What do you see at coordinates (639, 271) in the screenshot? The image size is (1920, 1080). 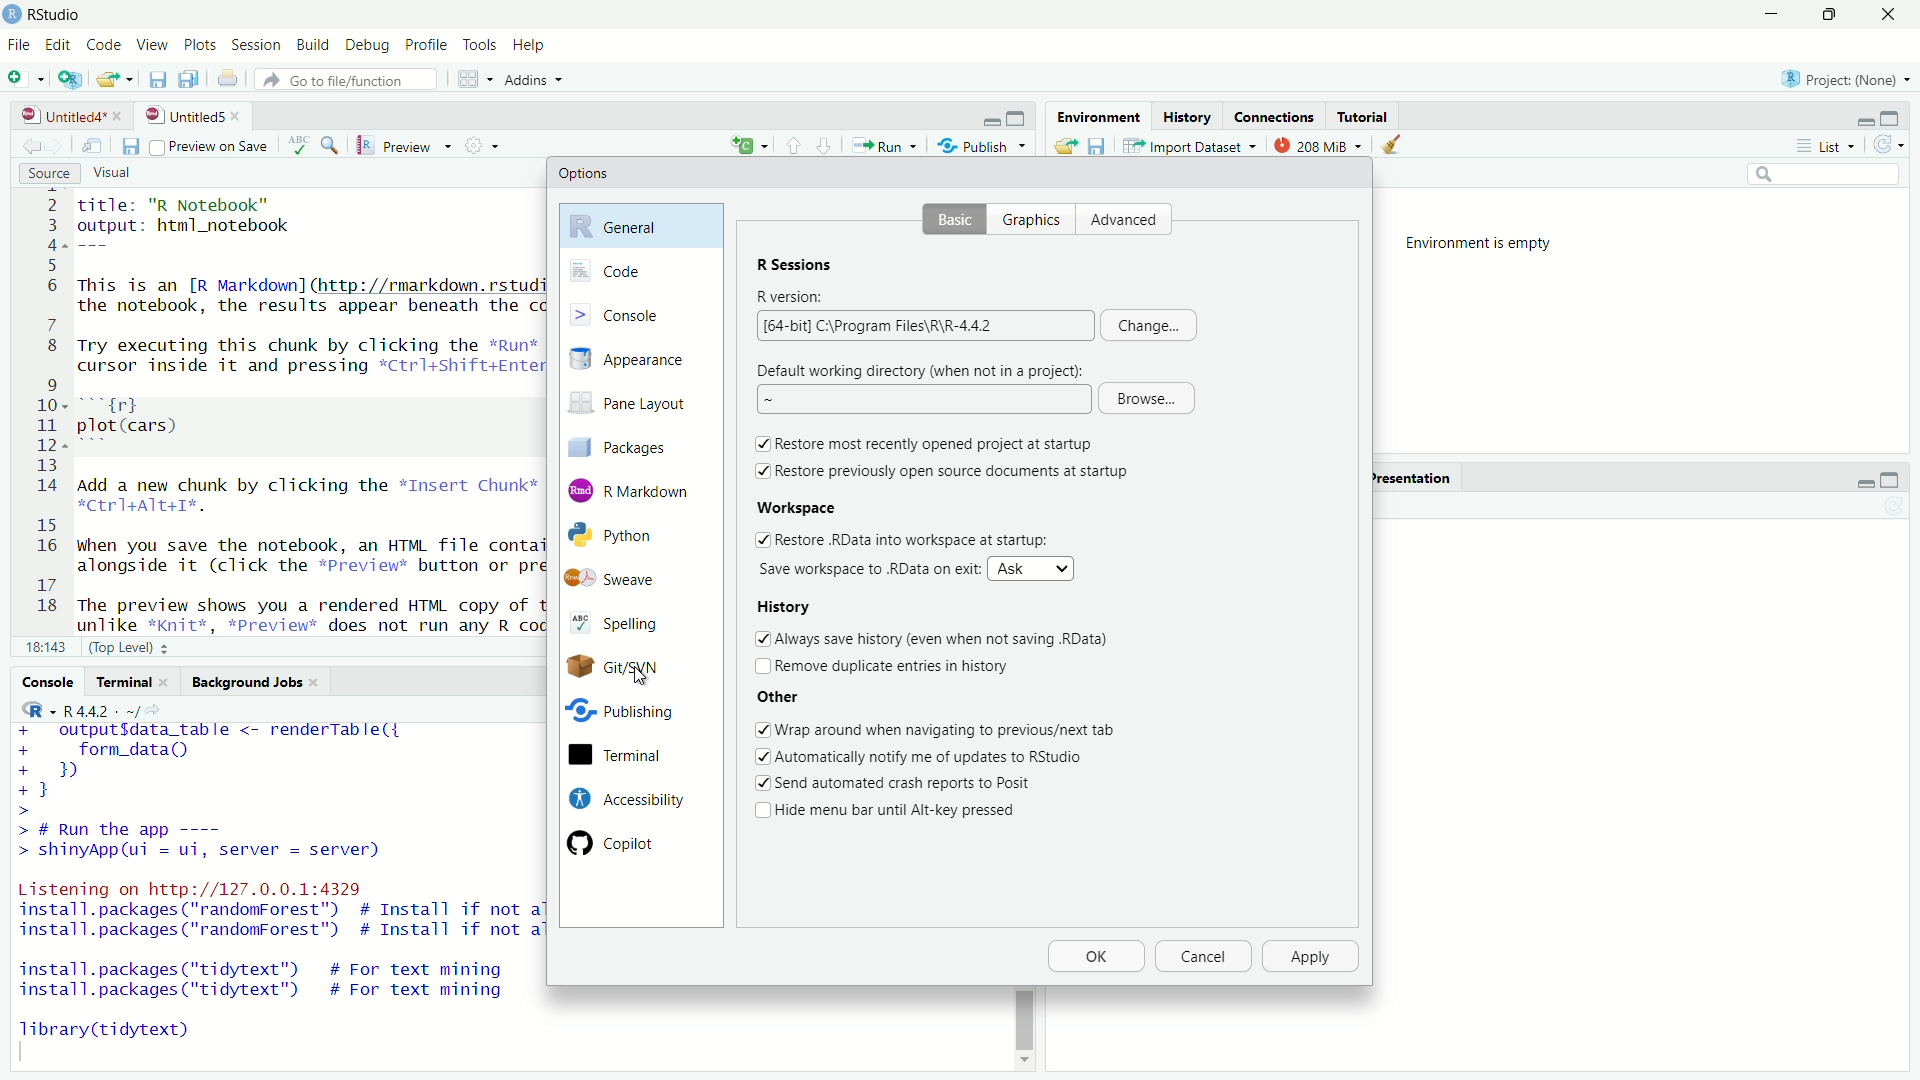 I see `Code` at bounding box center [639, 271].